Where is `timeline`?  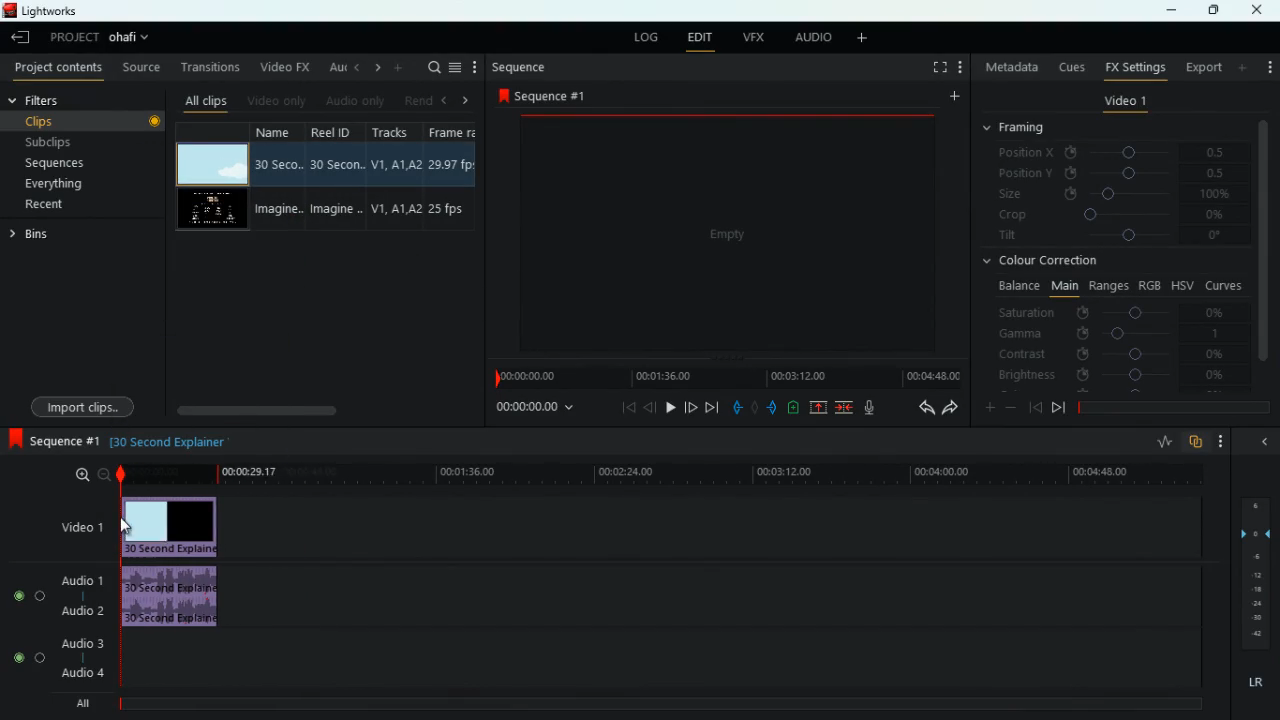 timeline is located at coordinates (655, 474).